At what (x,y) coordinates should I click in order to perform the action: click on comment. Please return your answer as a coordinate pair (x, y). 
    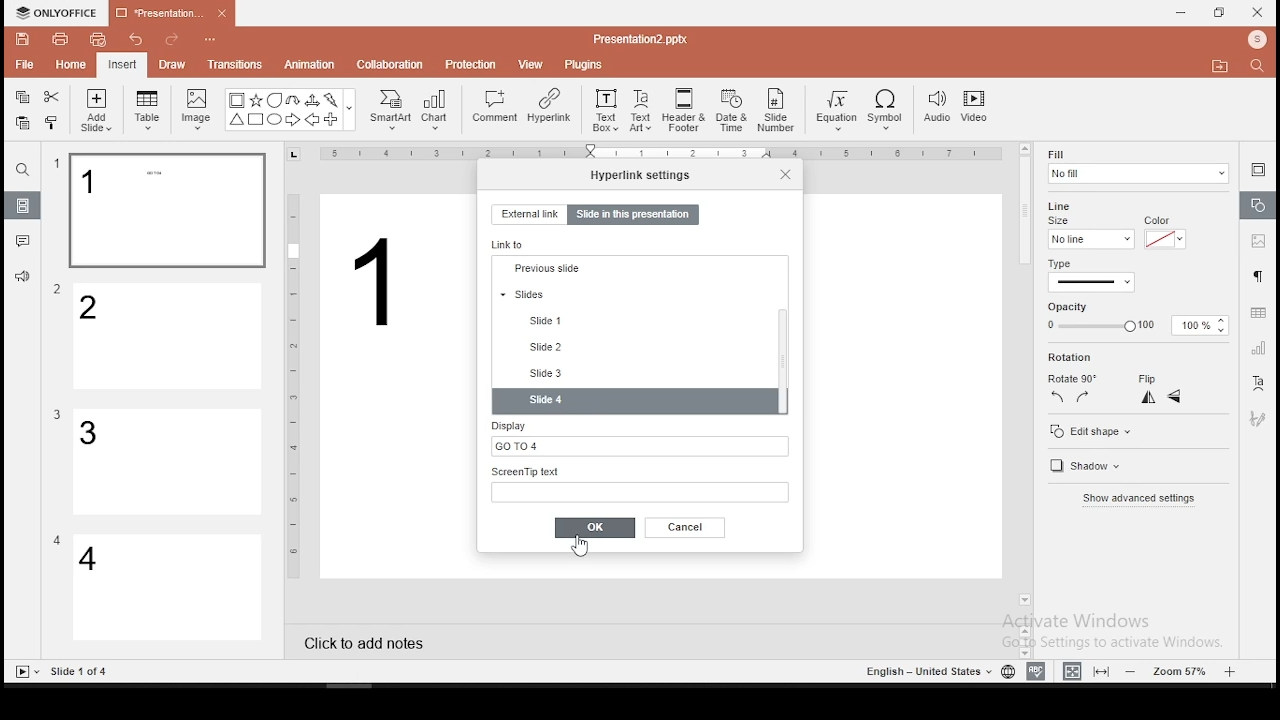
    Looking at the image, I should click on (495, 107).